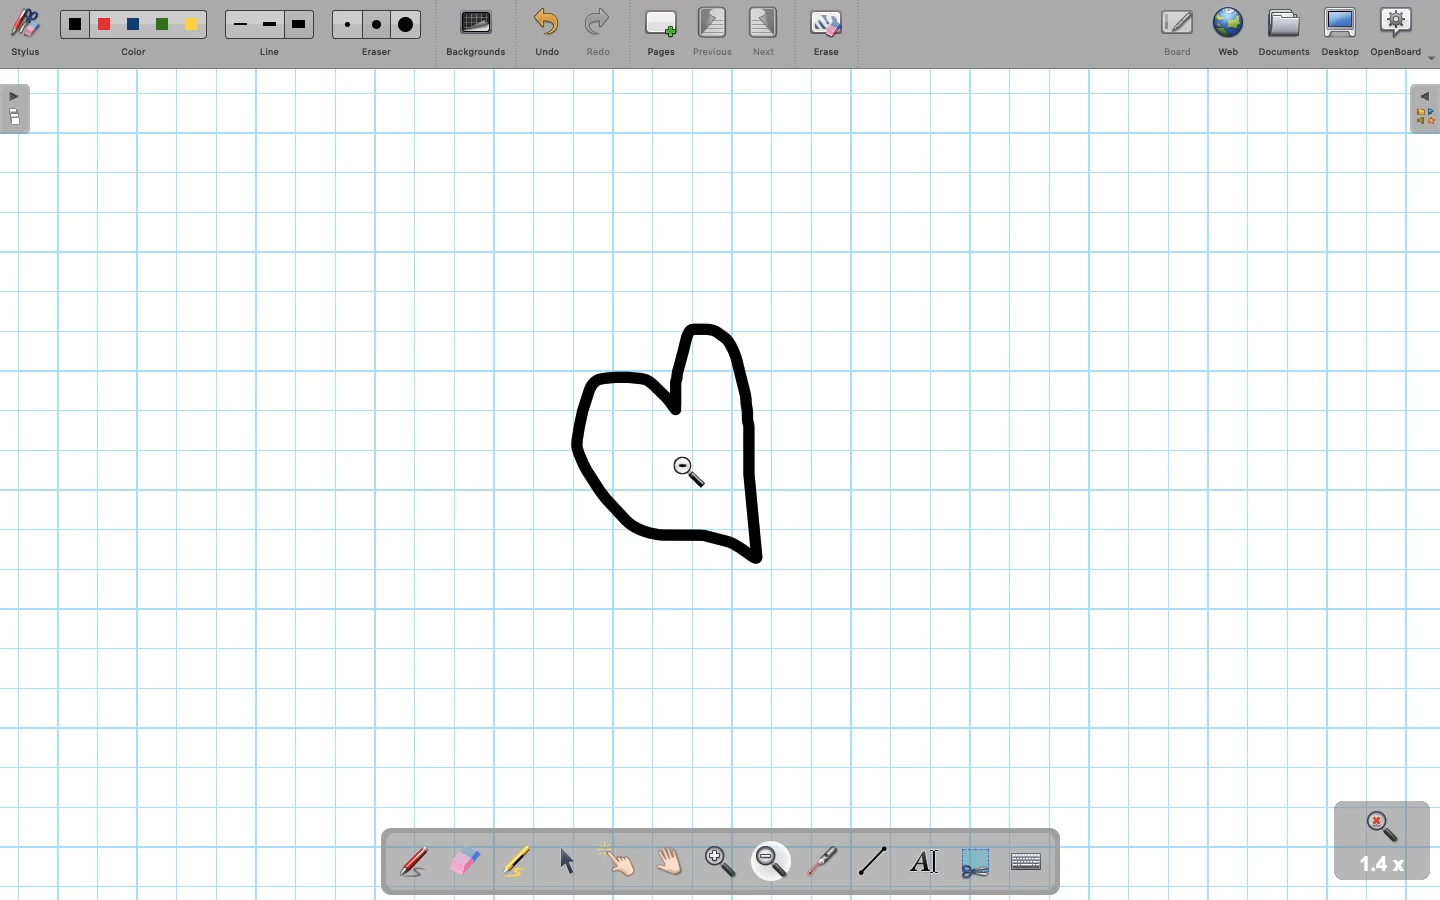  Describe the element at coordinates (27, 33) in the screenshot. I see `Stylus` at that location.